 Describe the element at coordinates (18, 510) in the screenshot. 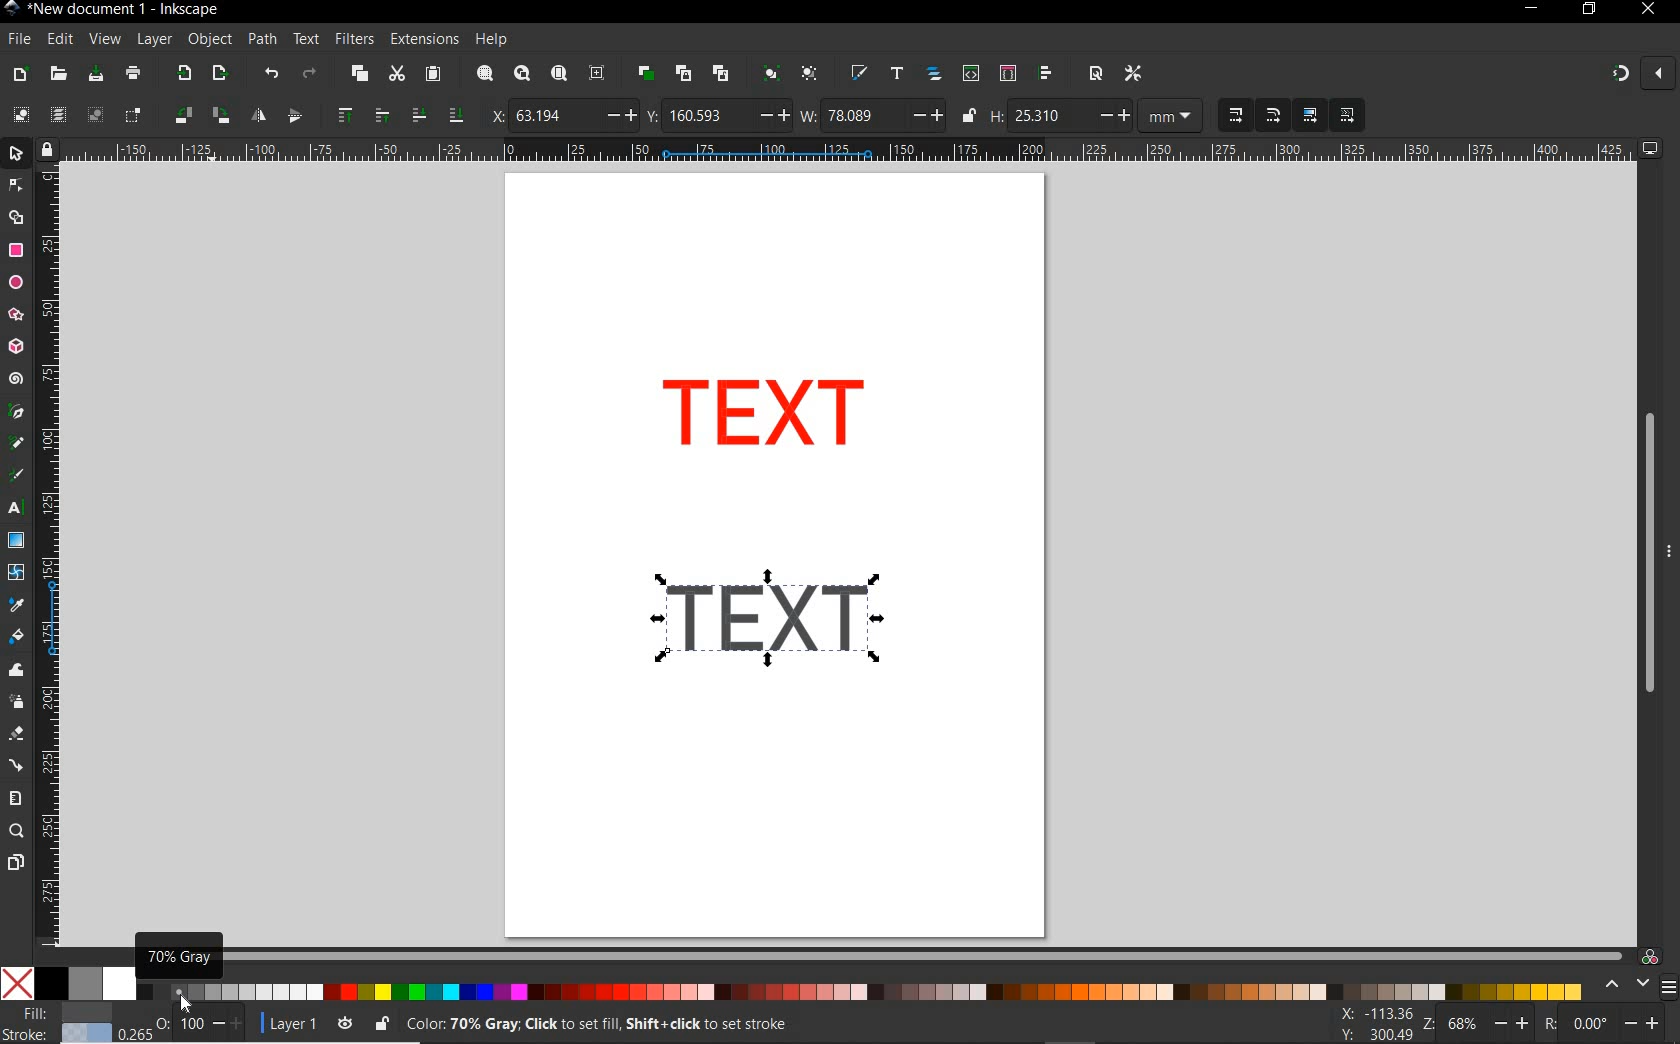

I see `text tool` at that location.